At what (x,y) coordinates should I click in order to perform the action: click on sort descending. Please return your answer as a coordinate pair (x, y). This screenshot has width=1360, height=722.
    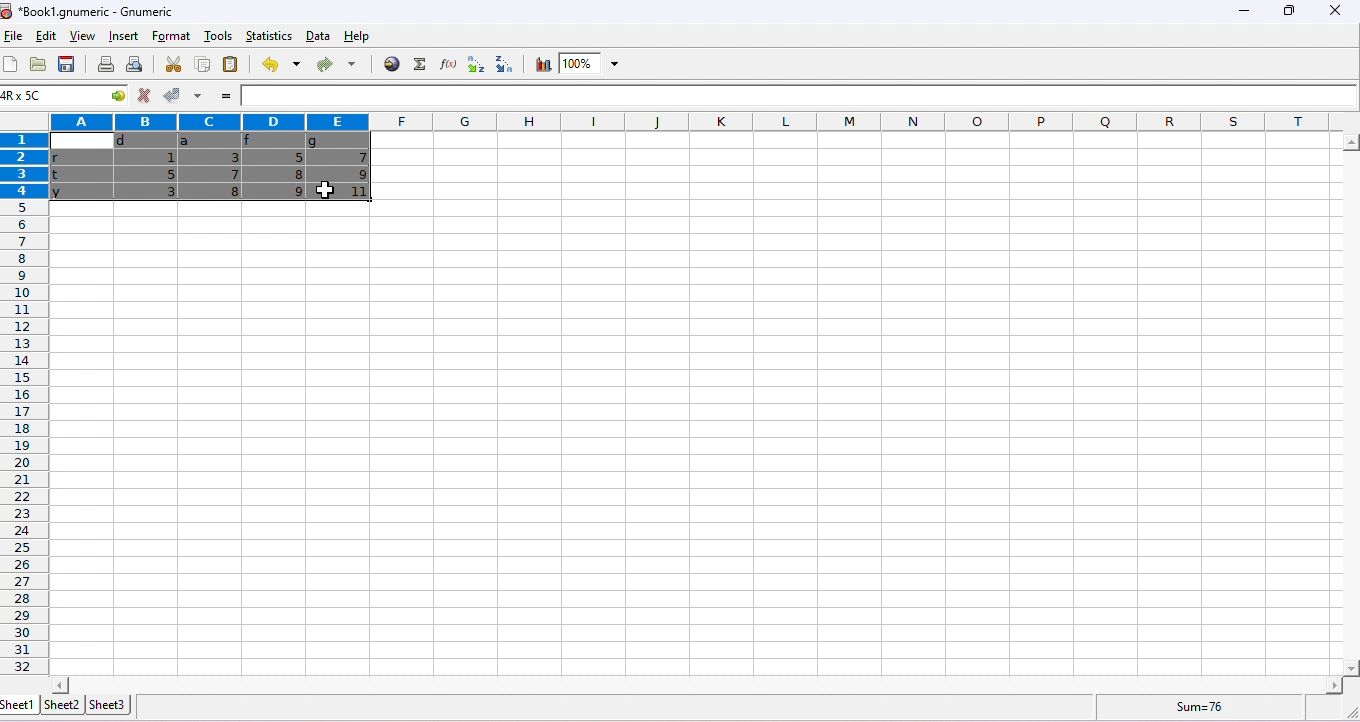
    Looking at the image, I should click on (500, 64).